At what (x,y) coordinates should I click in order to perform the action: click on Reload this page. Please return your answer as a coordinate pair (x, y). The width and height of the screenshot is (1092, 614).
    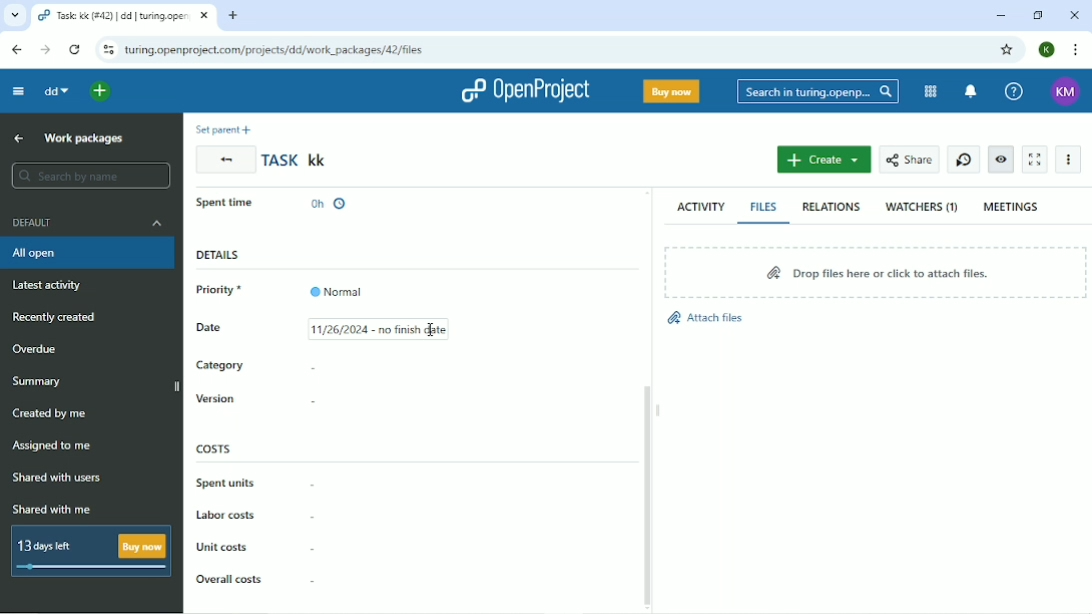
    Looking at the image, I should click on (77, 50).